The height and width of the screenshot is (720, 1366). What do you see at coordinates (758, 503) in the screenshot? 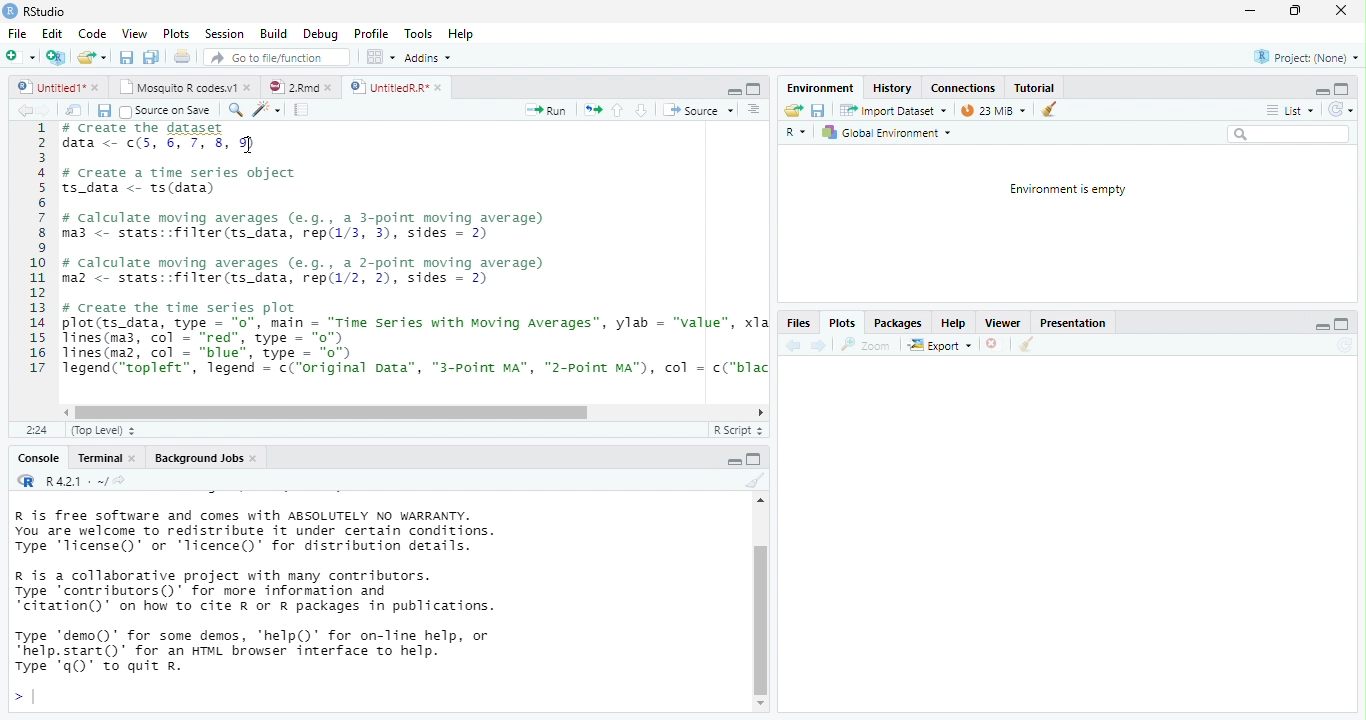
I see `scrollbar up` at bounding box center [758, 503].